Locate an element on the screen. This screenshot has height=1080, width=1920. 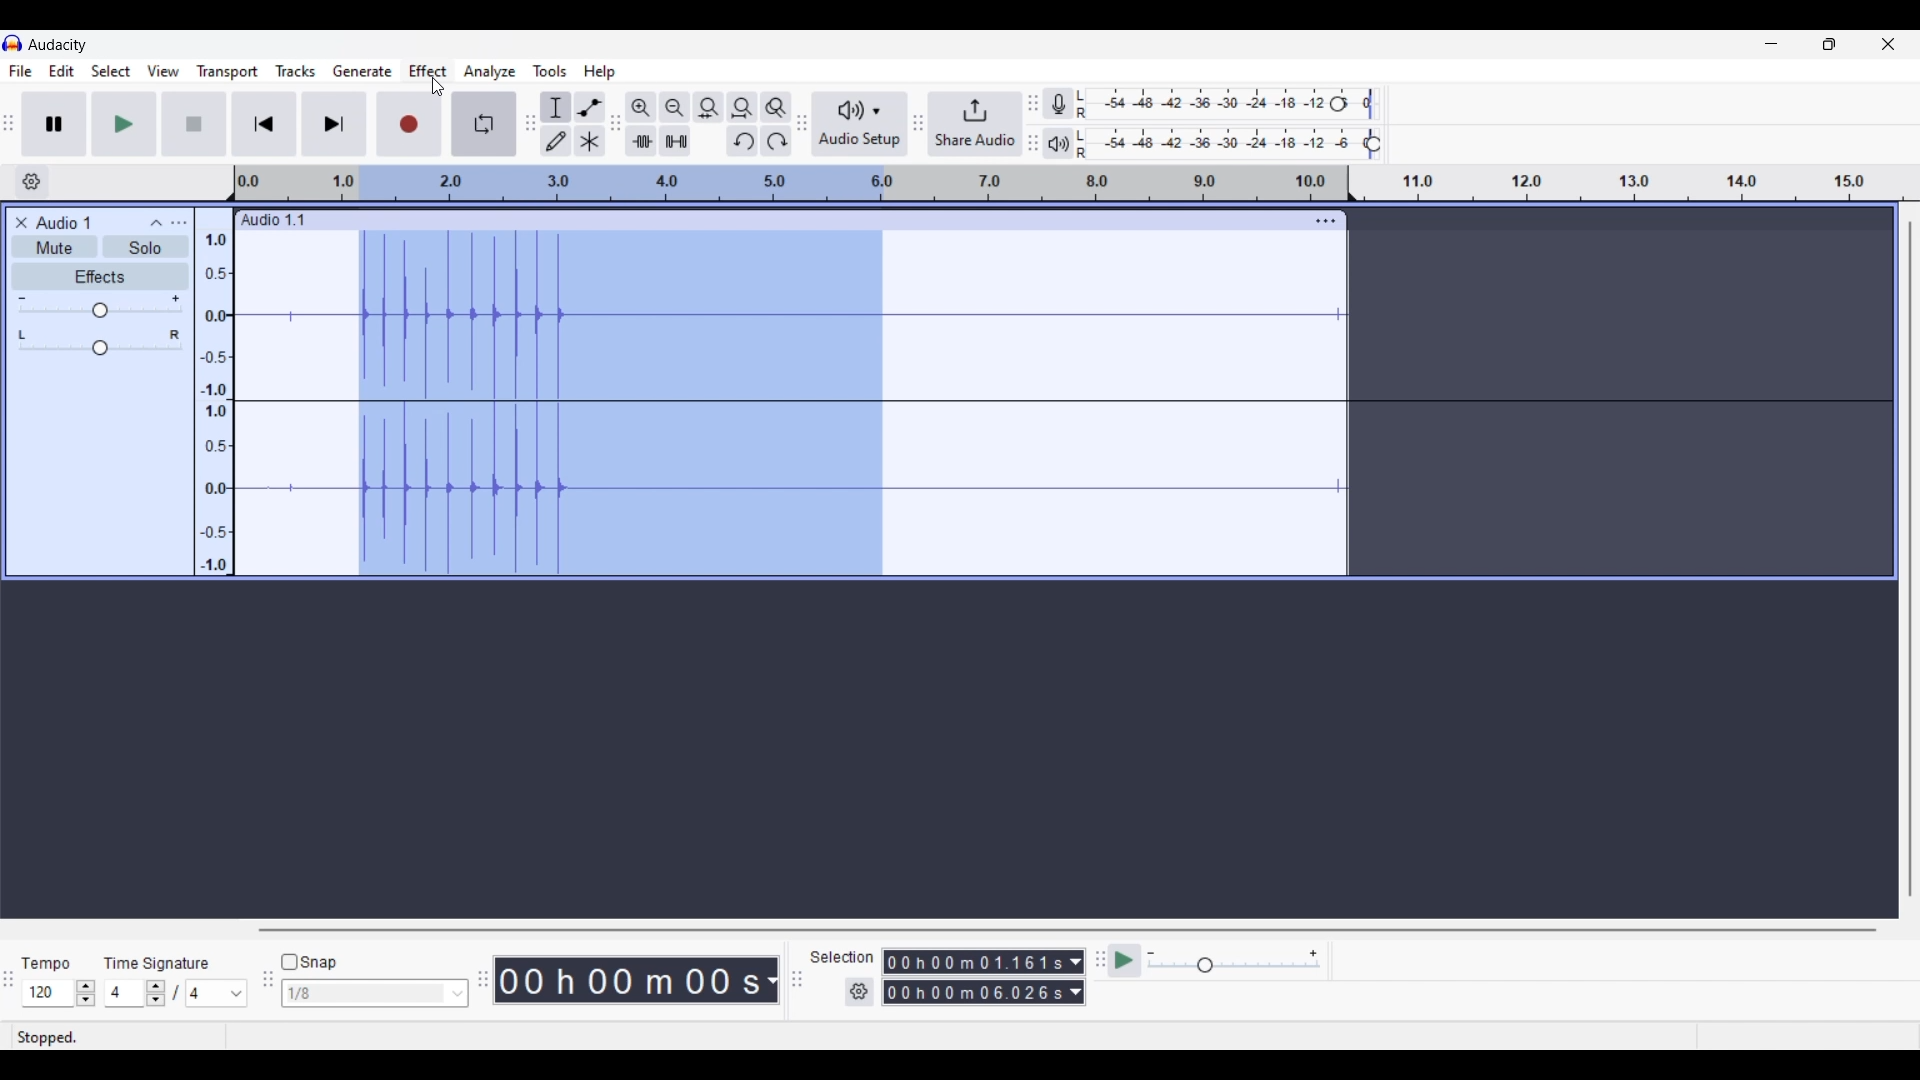
Vertical slide bar is located at coordinates (1910, 558).